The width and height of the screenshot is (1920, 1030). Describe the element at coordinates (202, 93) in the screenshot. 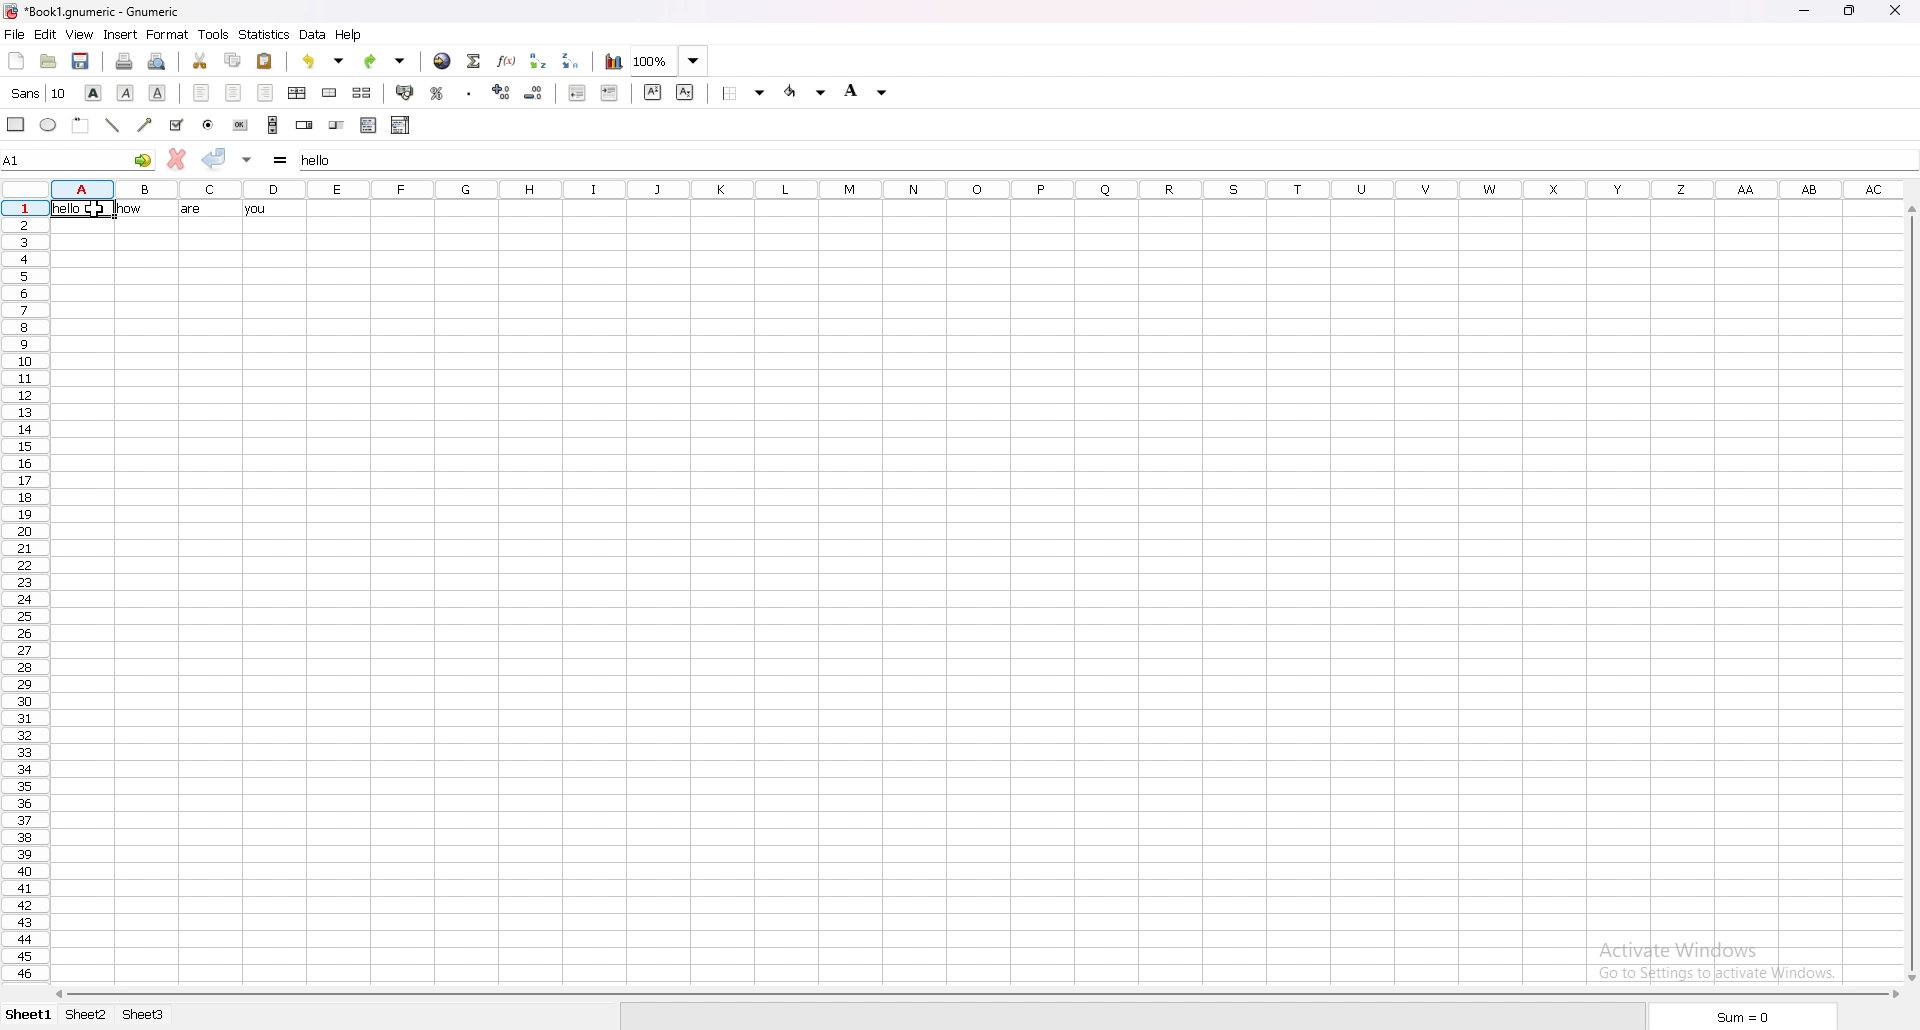

I see `left align` at that location.